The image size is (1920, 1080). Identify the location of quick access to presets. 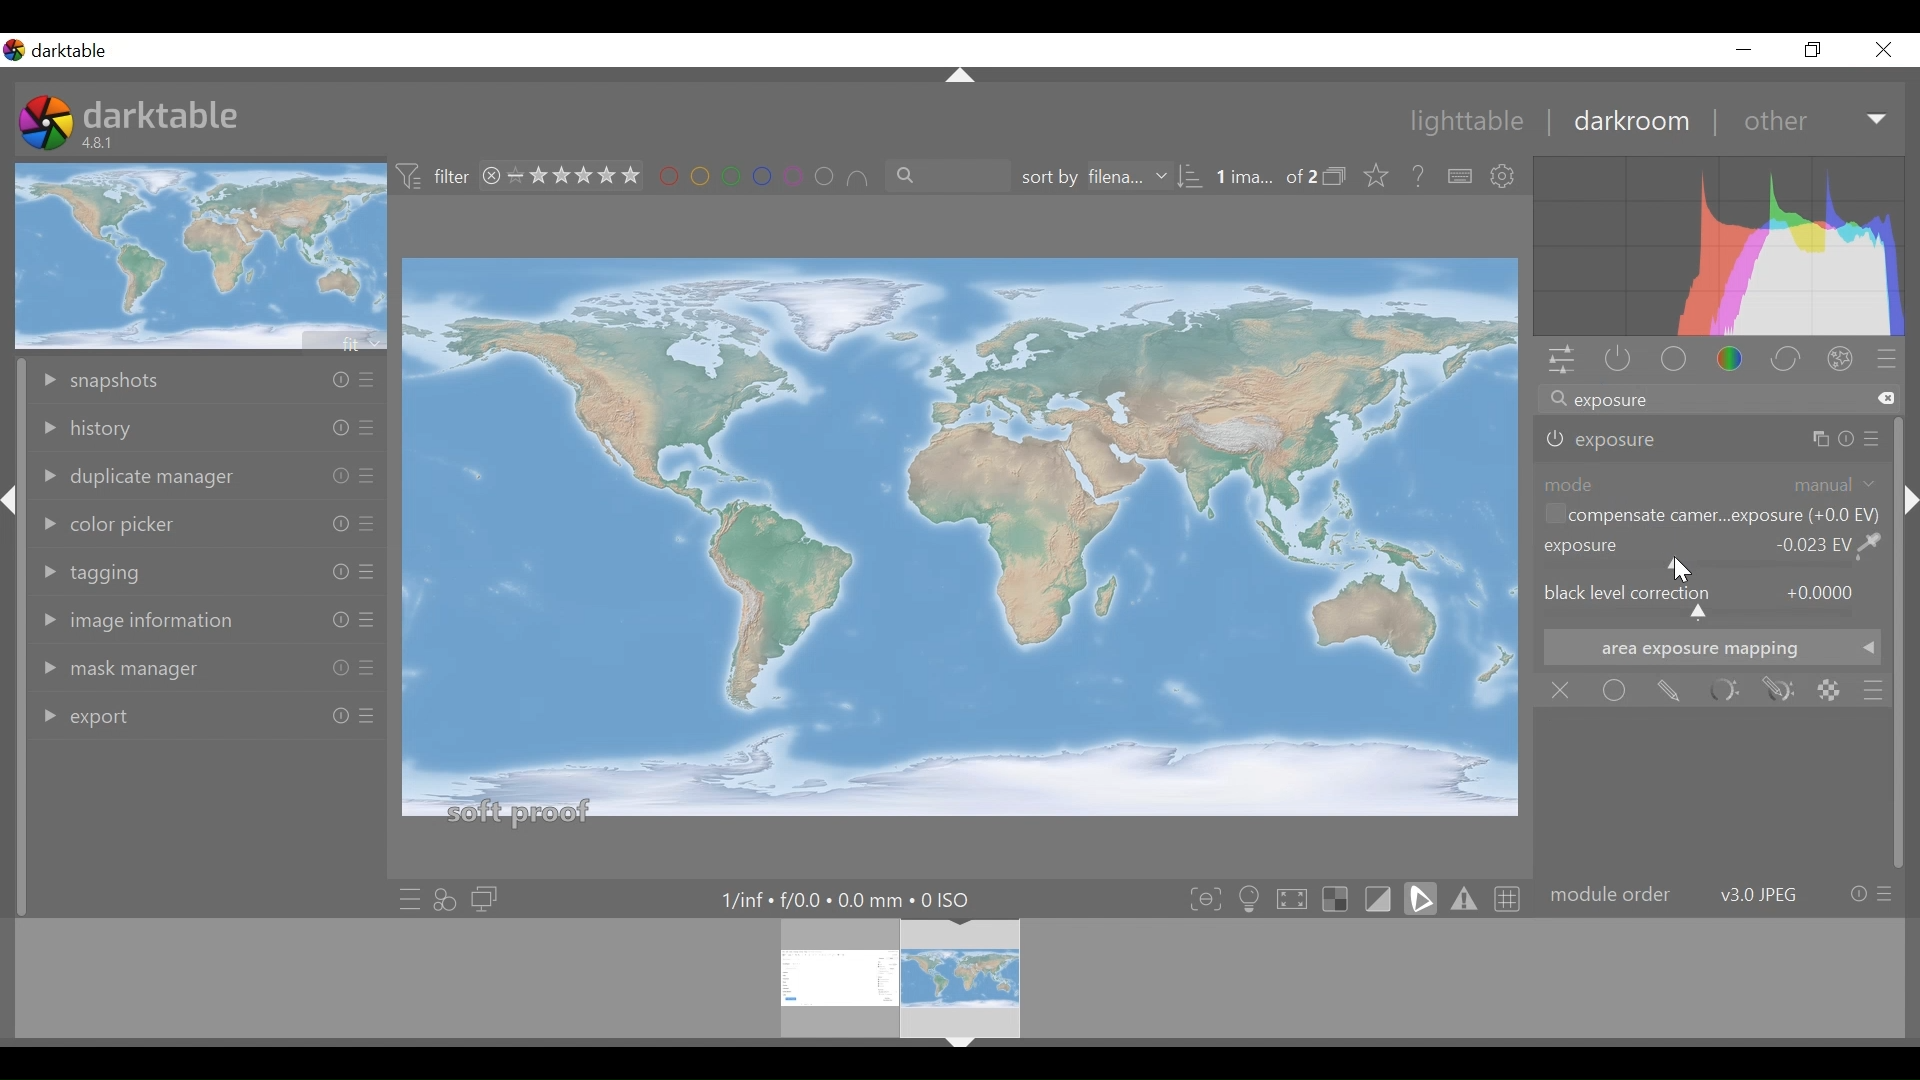
(409, 899).